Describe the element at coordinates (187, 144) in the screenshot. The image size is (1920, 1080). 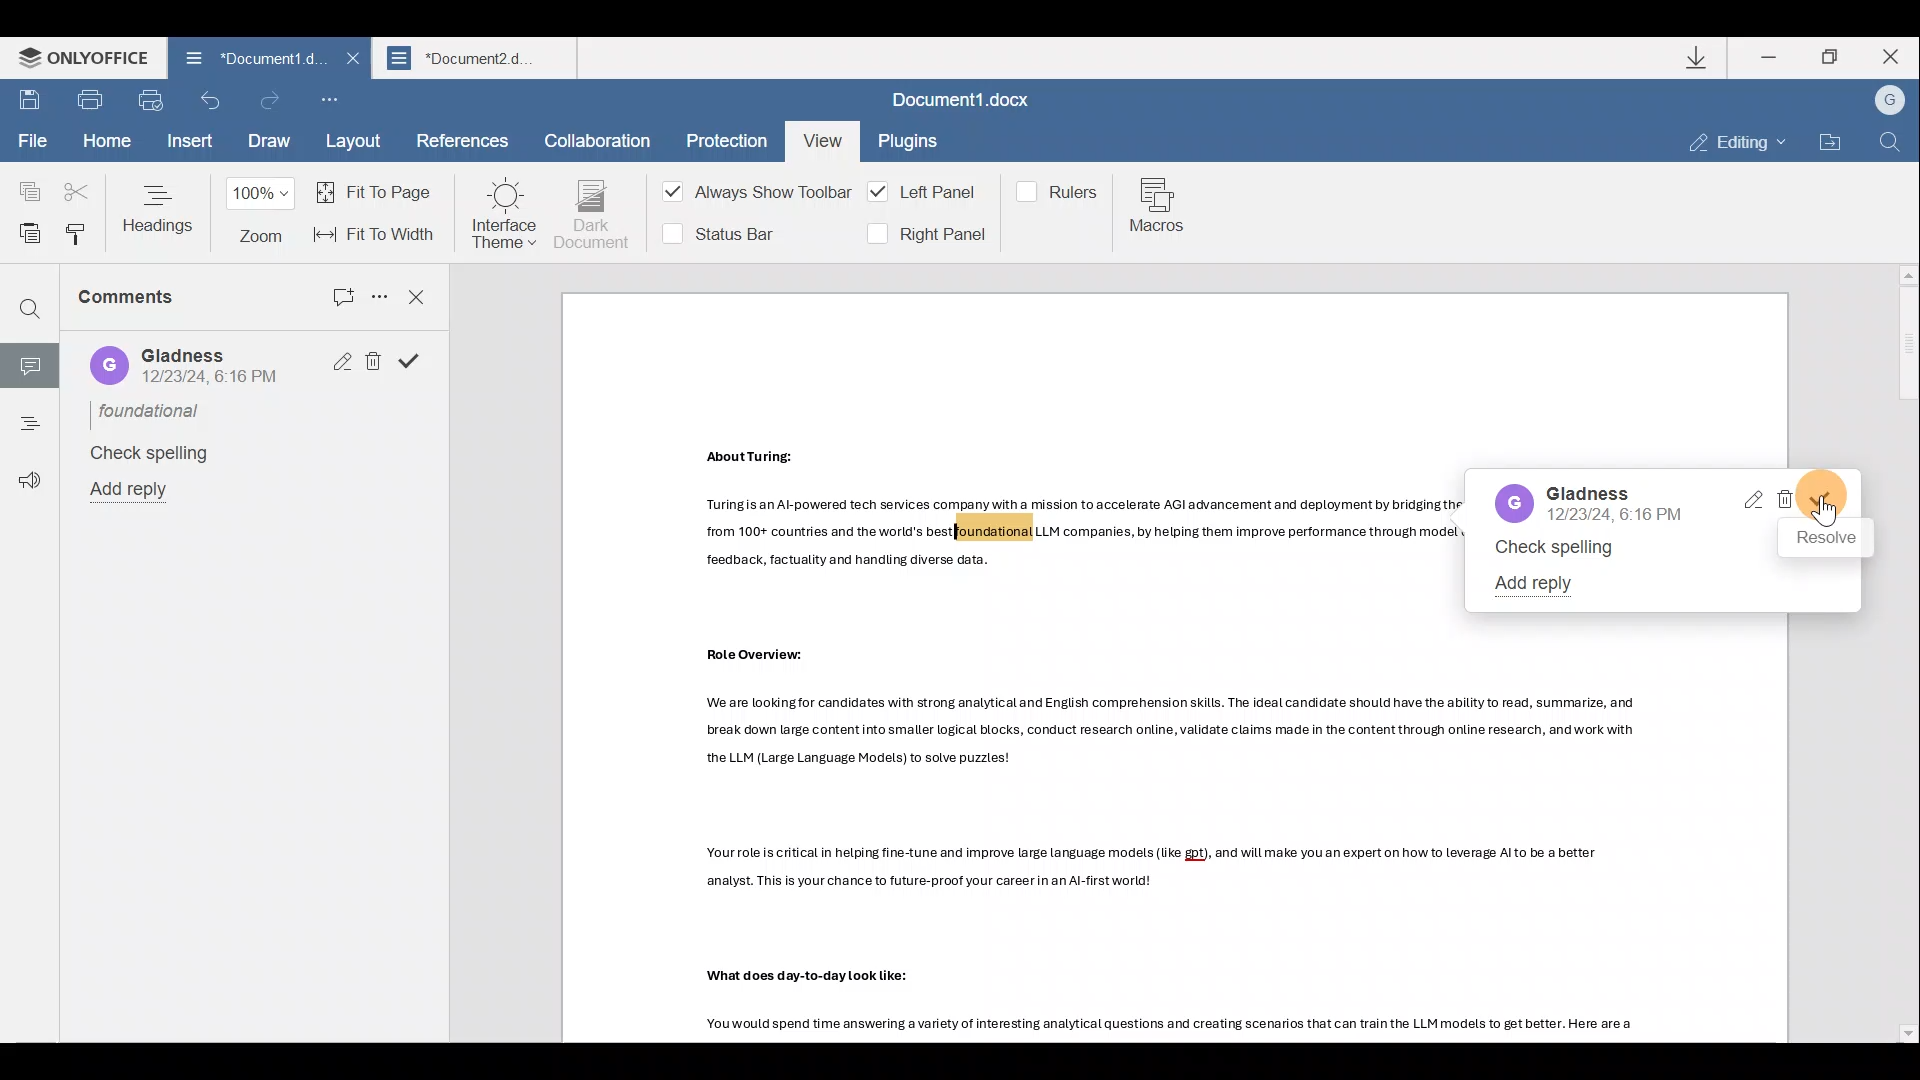
I see `Insert` at that location.